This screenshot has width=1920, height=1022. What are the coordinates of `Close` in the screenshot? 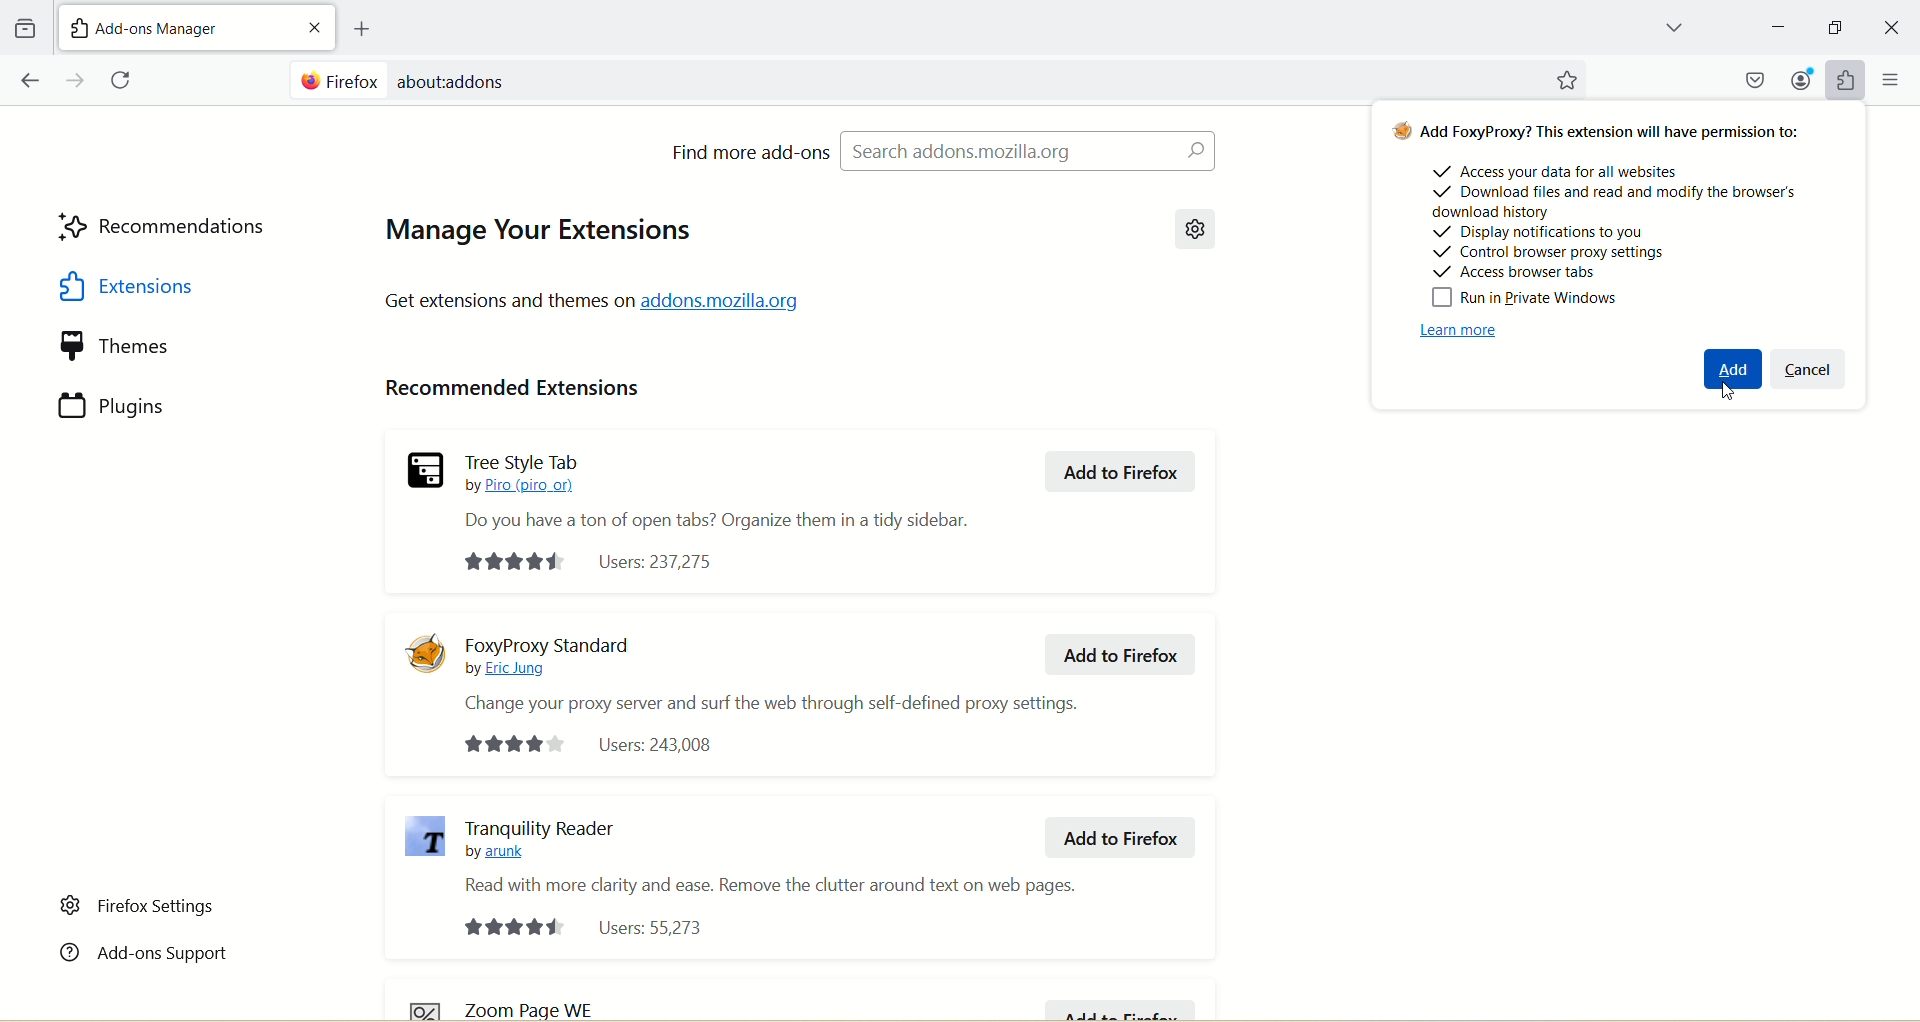 It's located at (1893, 28).